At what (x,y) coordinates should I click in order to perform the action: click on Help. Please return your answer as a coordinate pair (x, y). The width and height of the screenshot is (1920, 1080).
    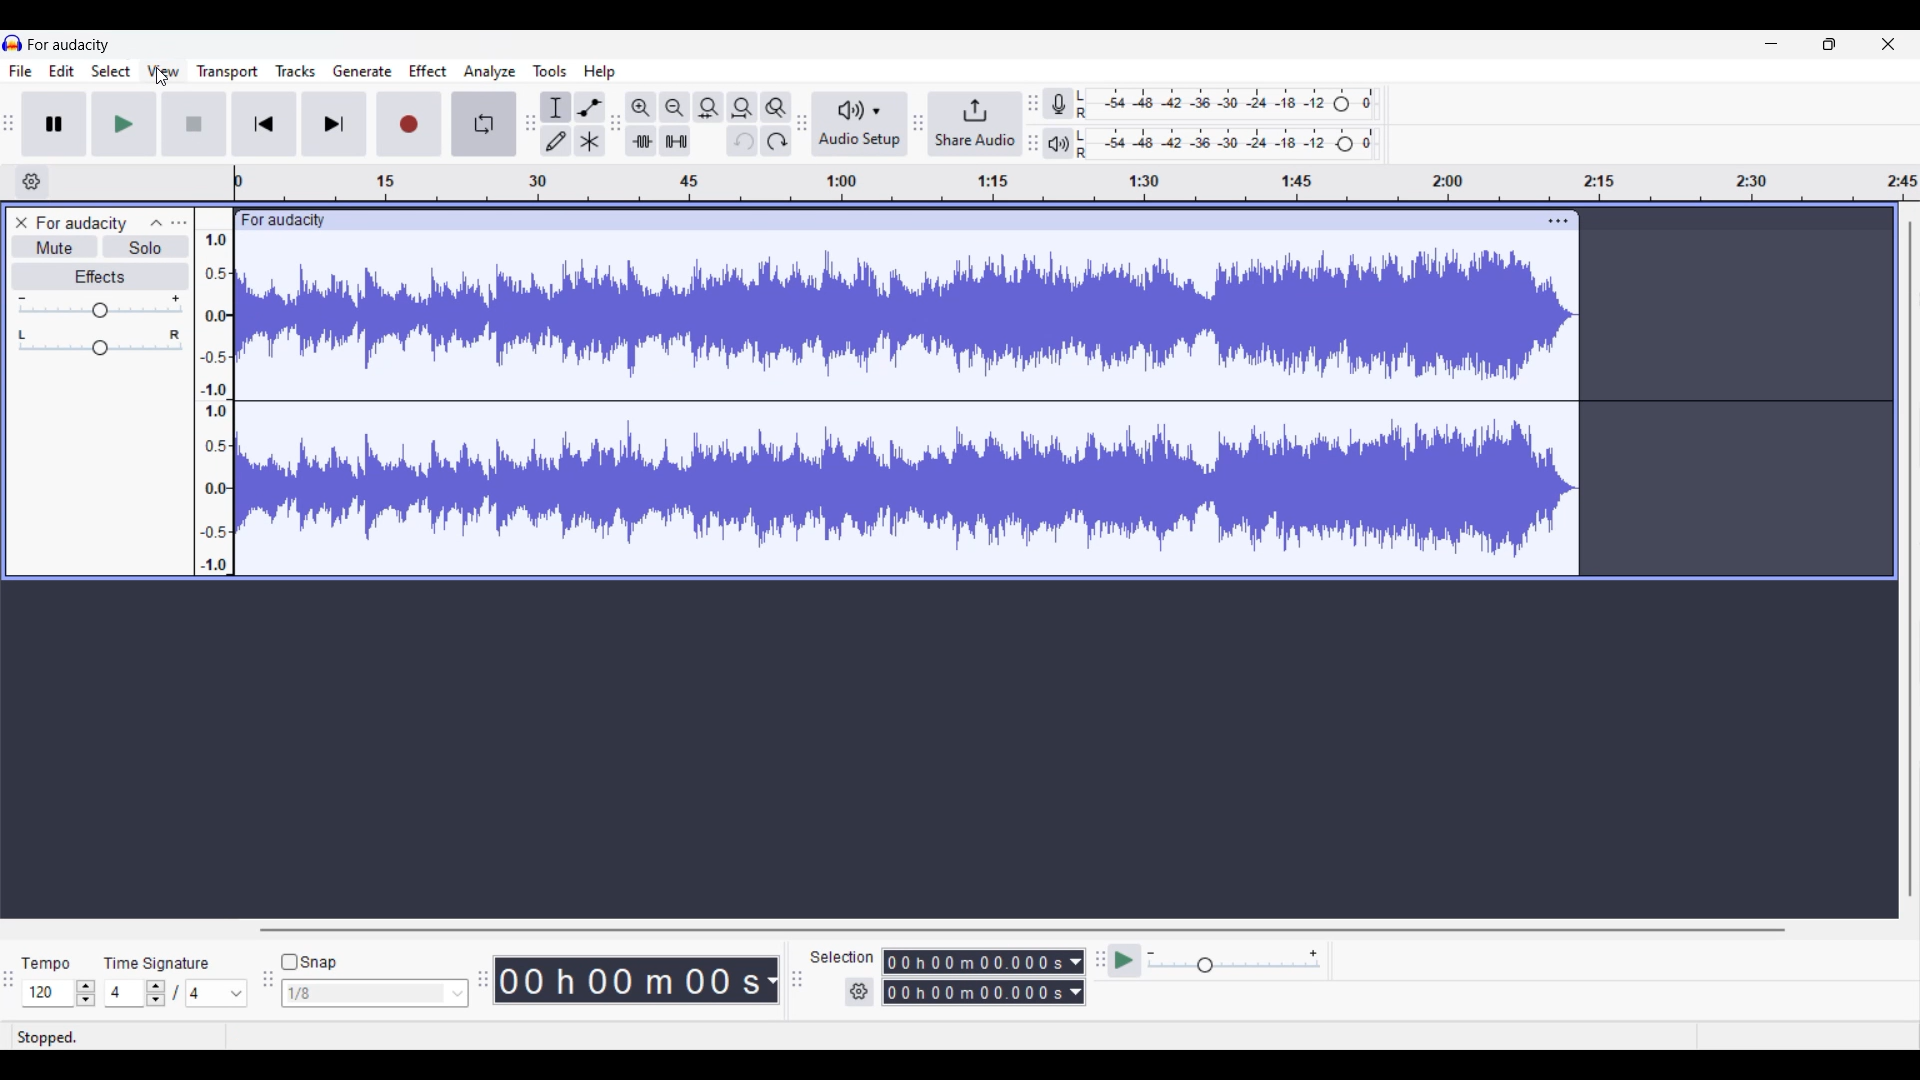
    Looking at the image, I should click on (600, 72).